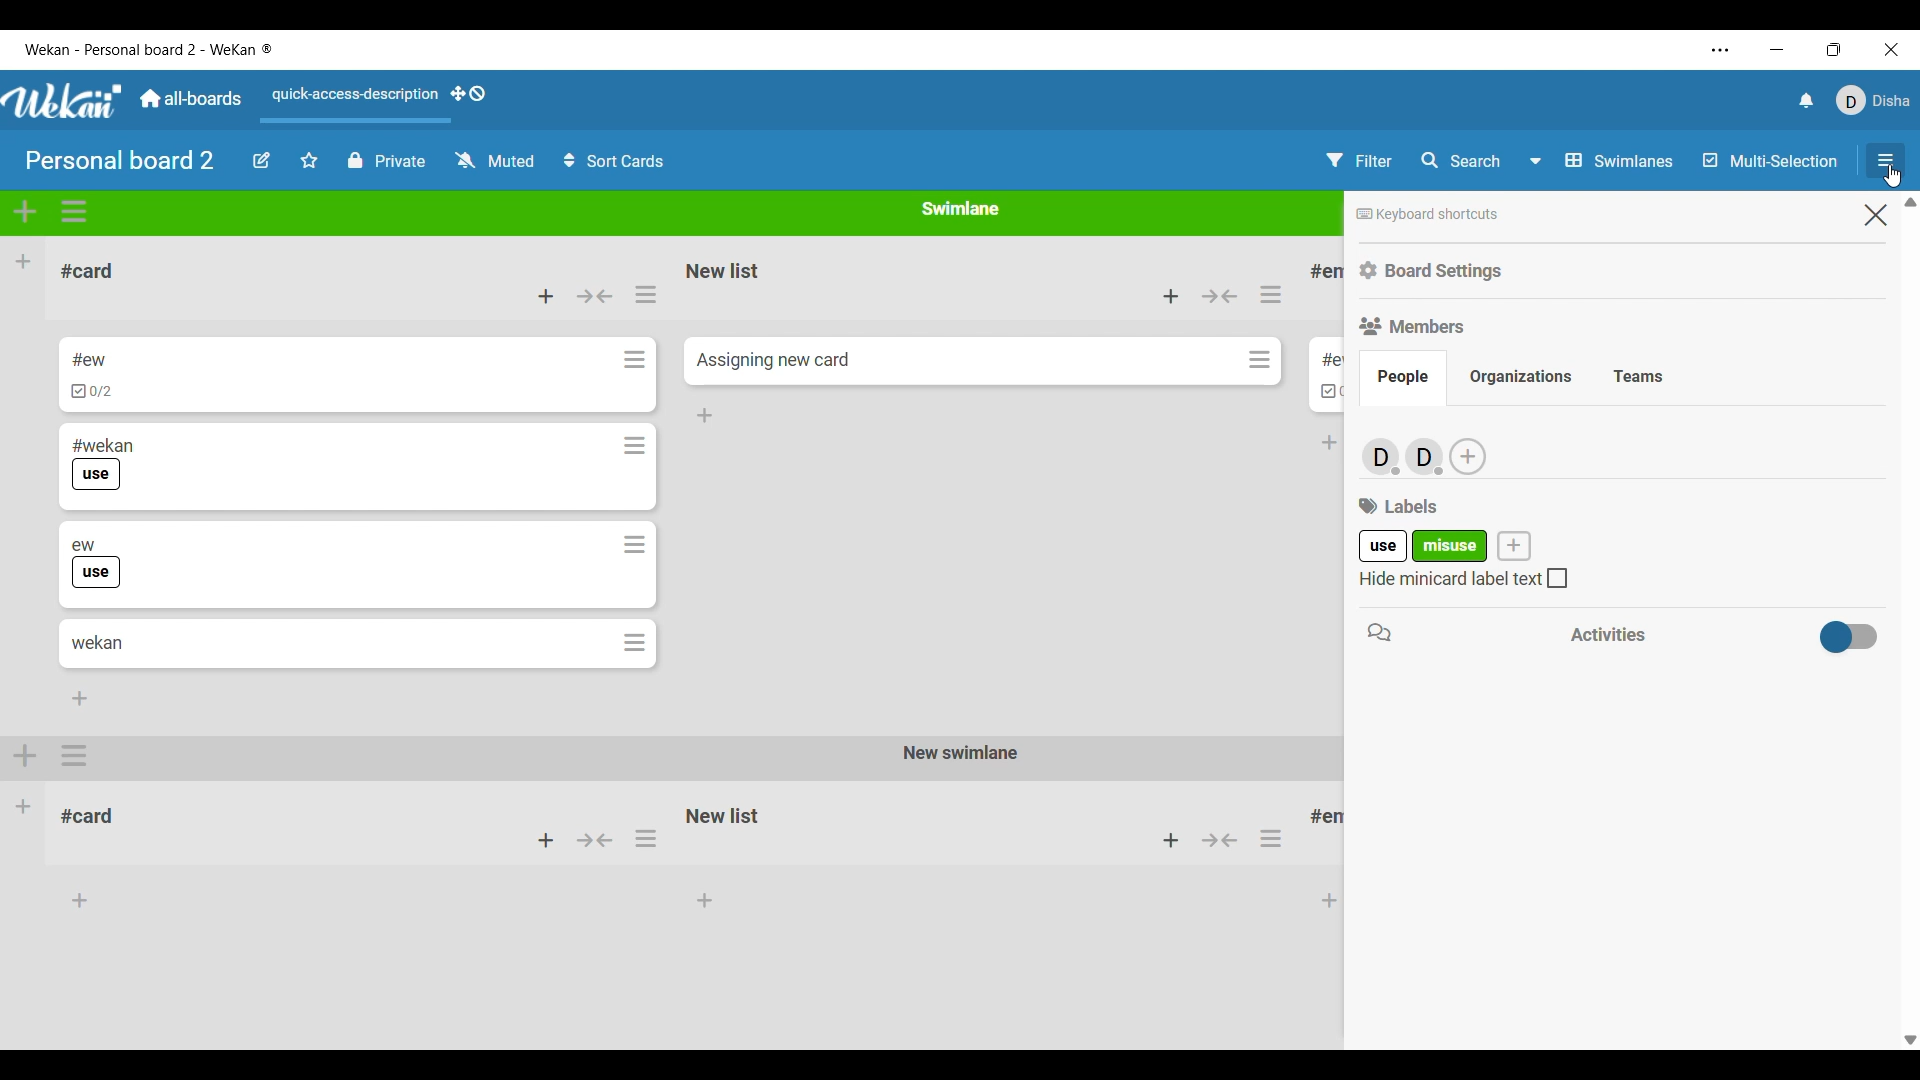 The width and height of the screenshot is (1920, 1080). What do you see at coordinates (1638, 378) in the screenshot?
I see `Teams` at bounding box center [1638, 378].